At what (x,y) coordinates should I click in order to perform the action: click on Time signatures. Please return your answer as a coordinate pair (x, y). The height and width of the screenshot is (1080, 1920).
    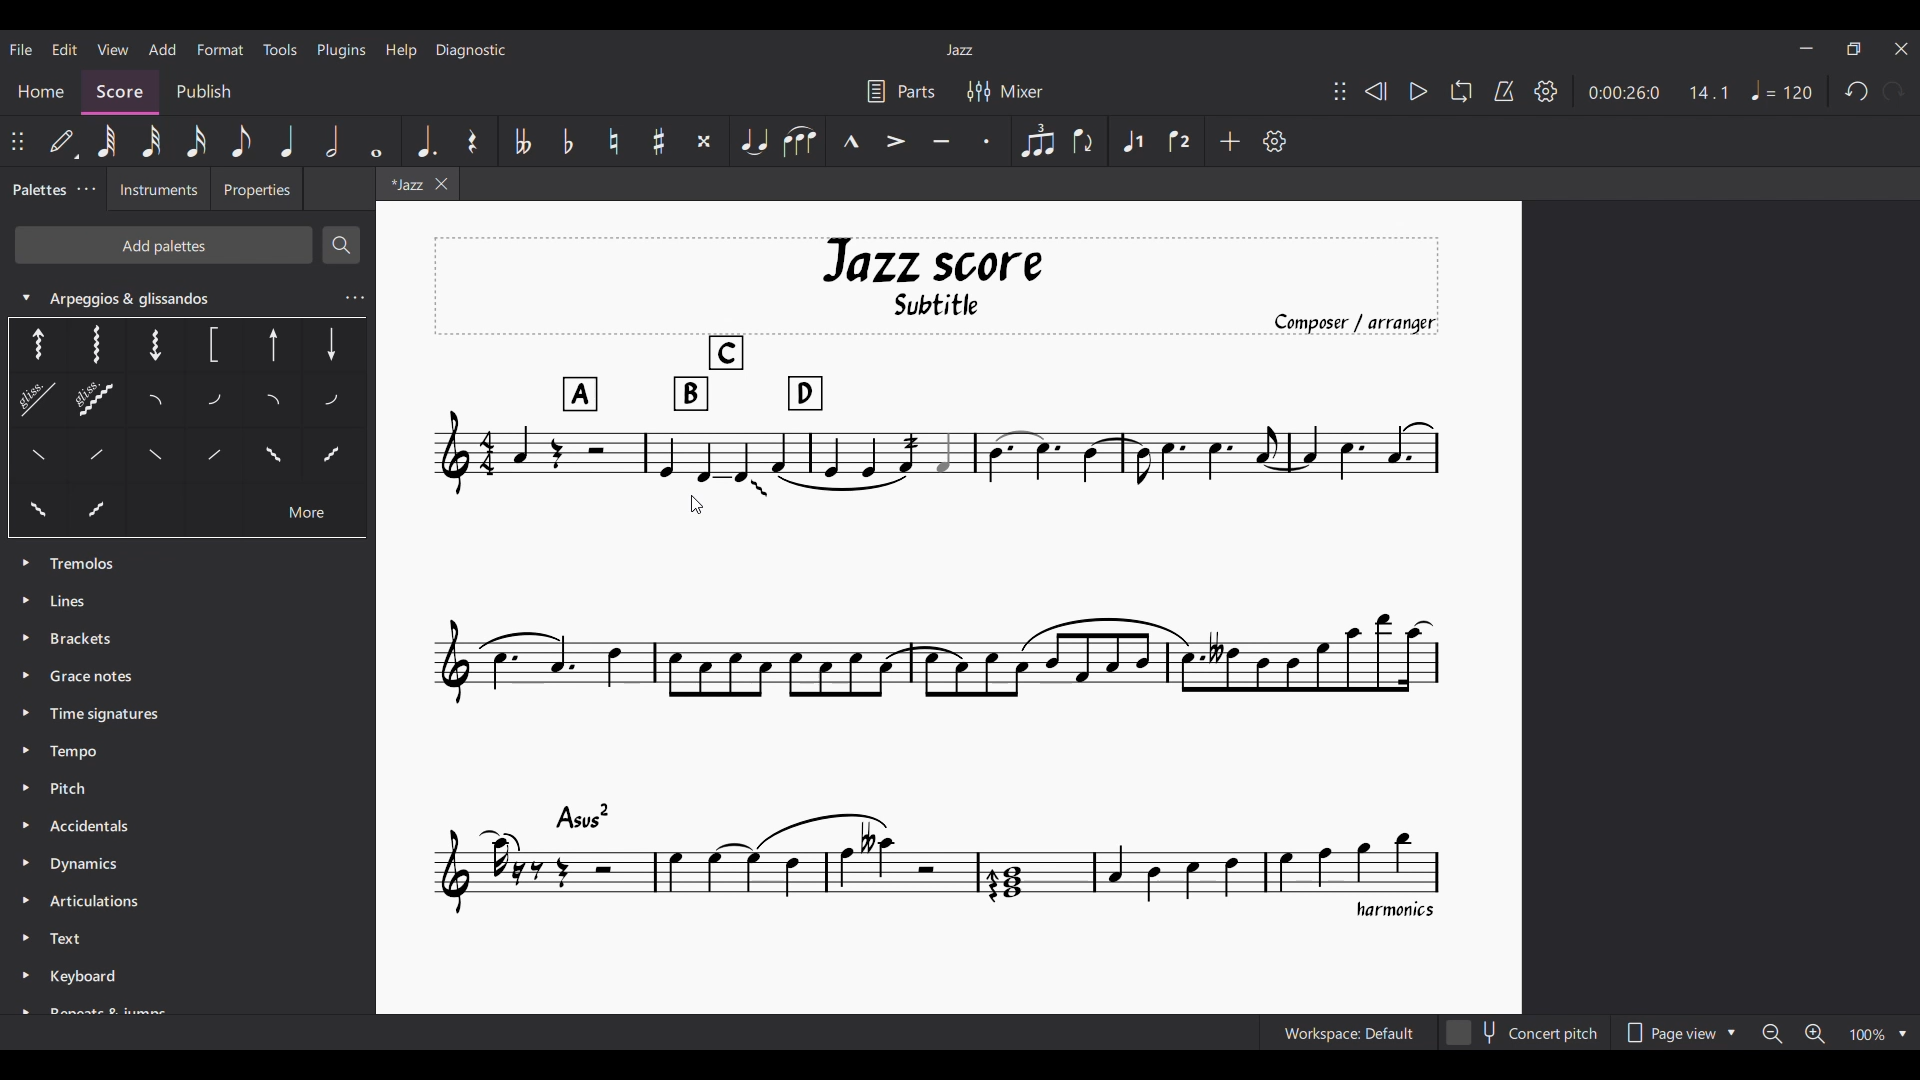
    Looking at the image, I should click on (104, 711).